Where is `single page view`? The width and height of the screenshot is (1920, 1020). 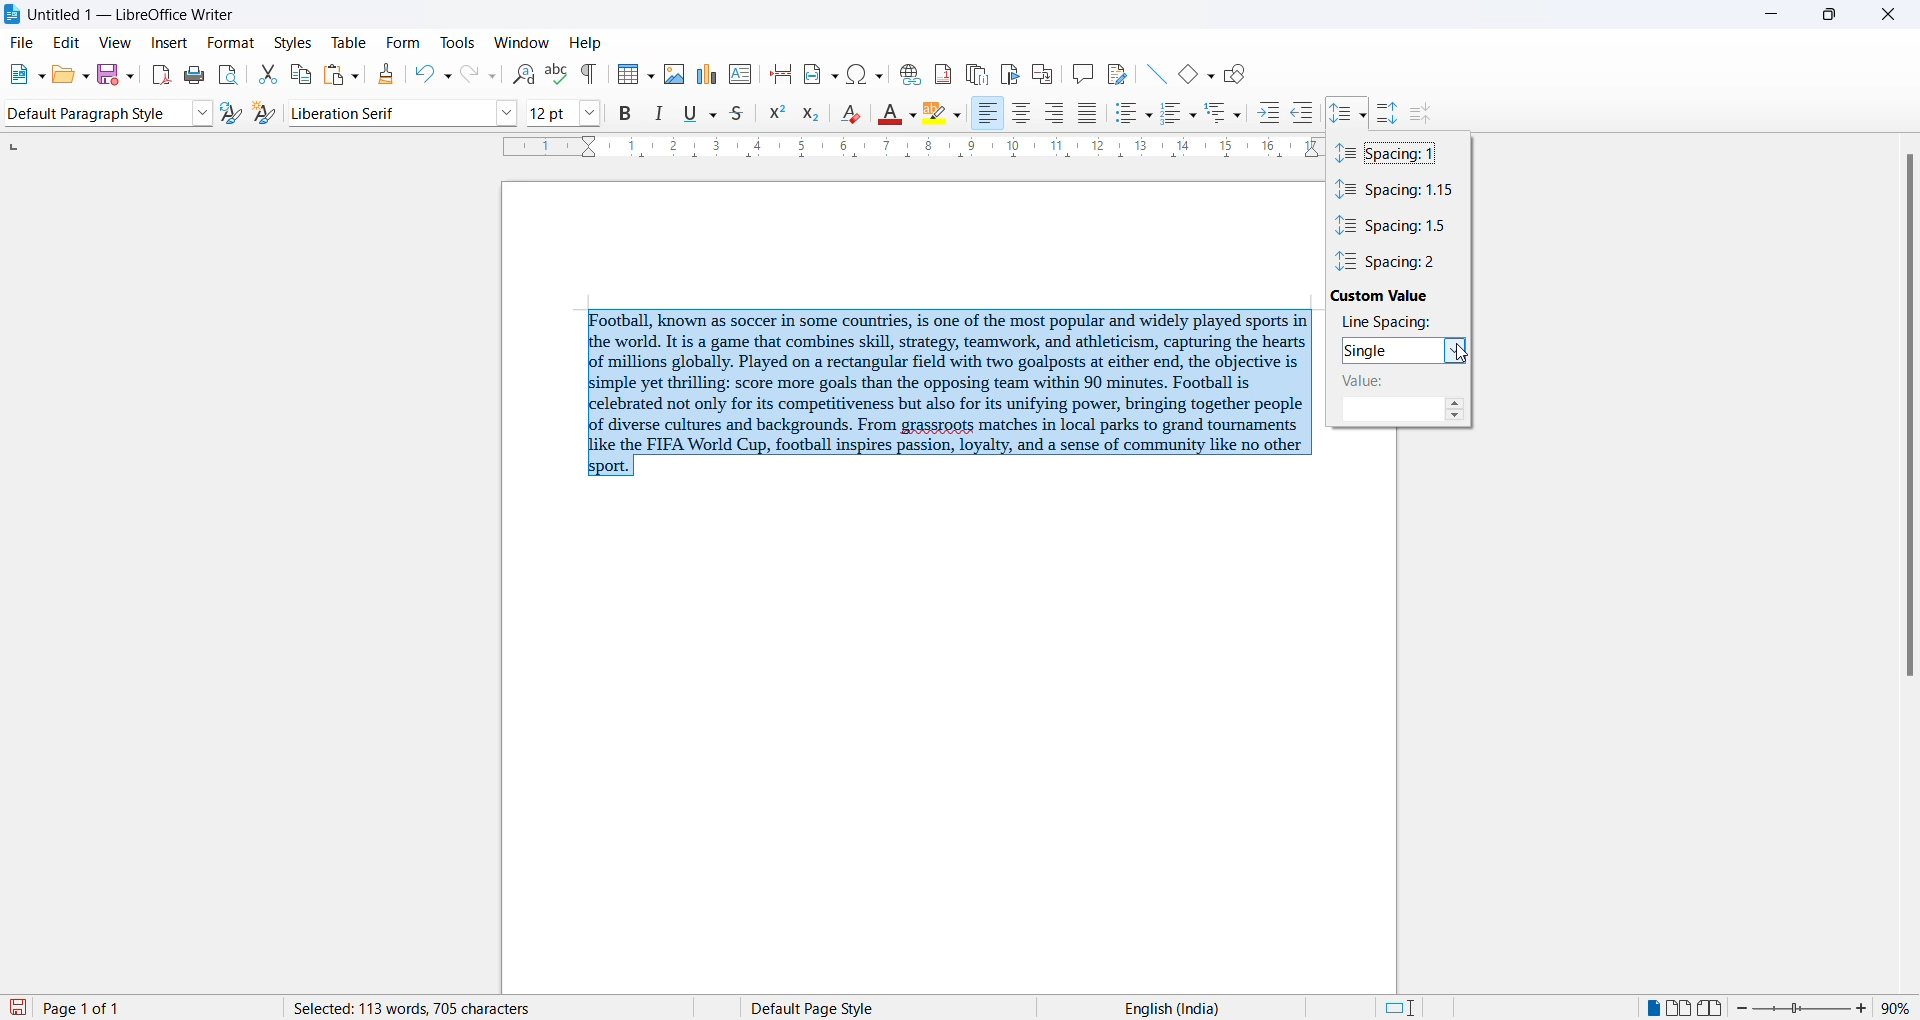
single page view is located at coordinates (1649, 1008).